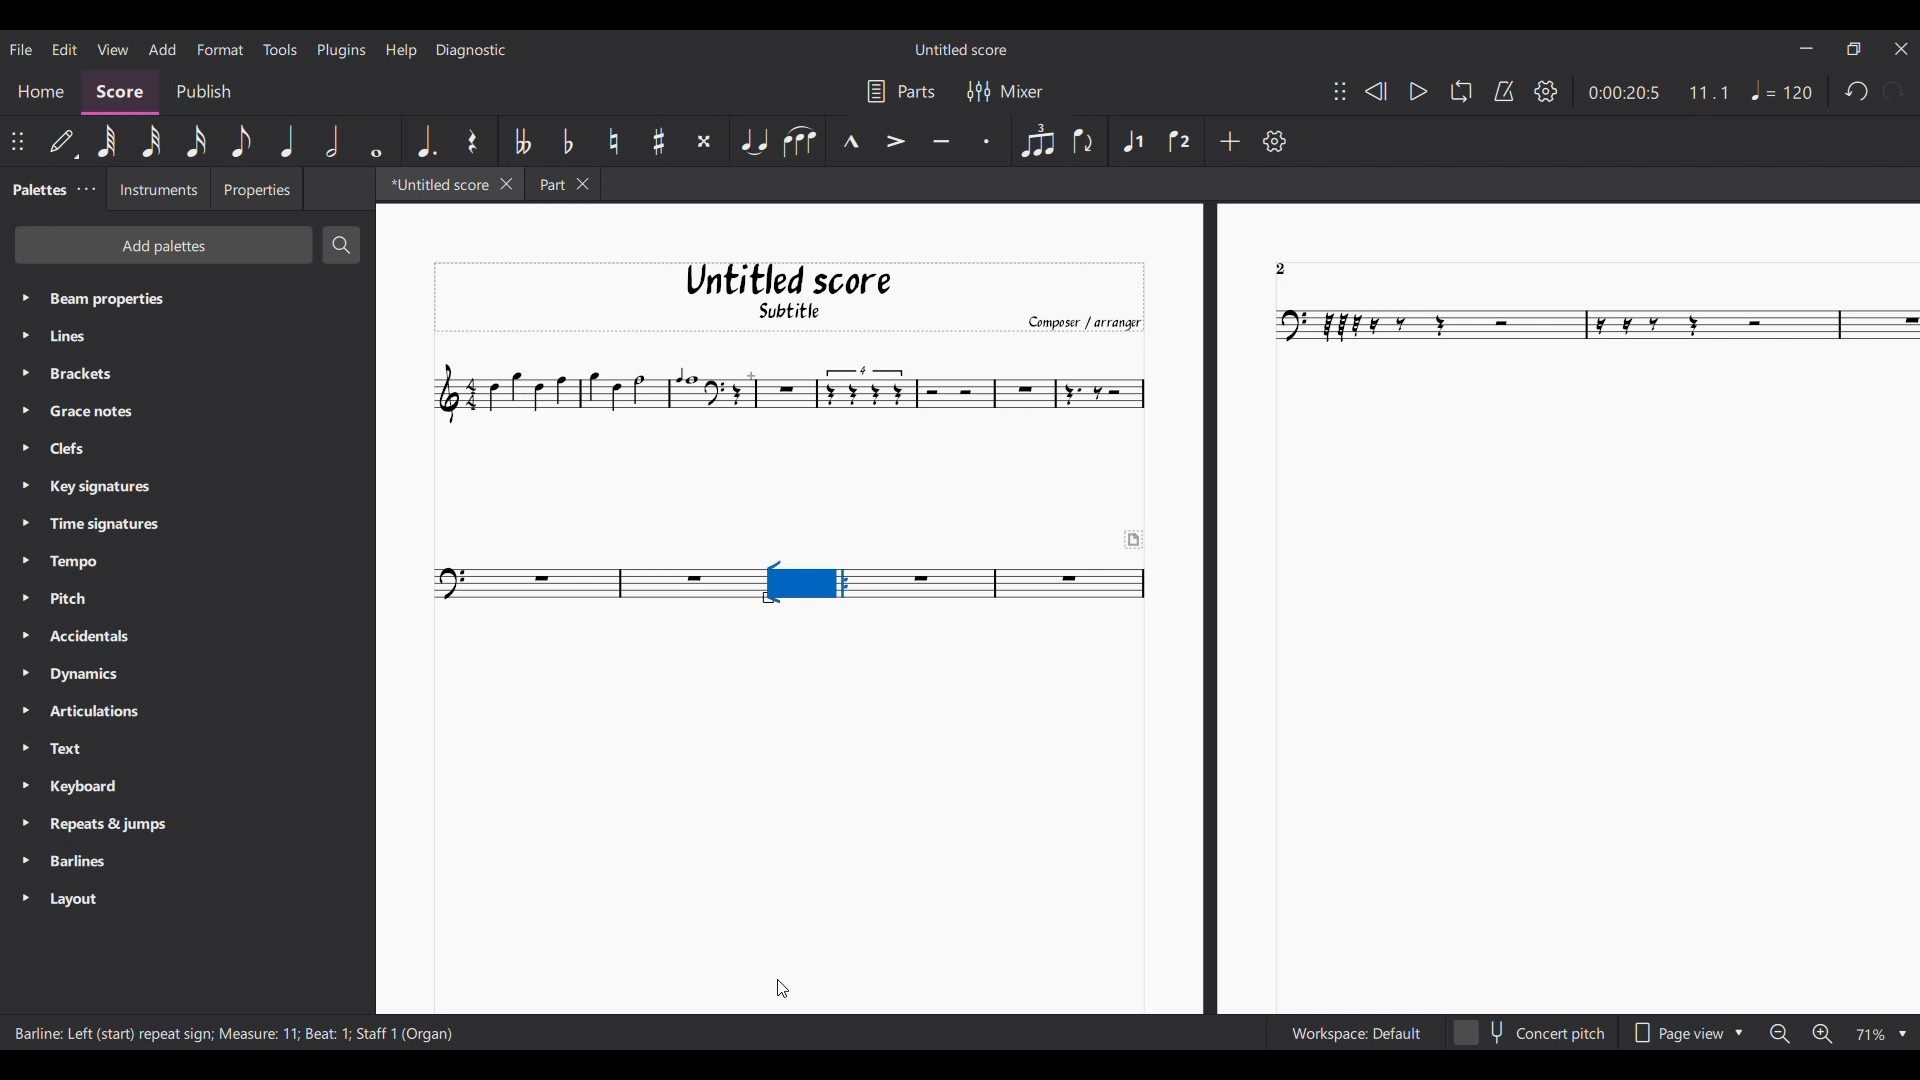 This screenshot has width=1920, height=1080. I want to click on Mixer settings, so click(1007, 92).